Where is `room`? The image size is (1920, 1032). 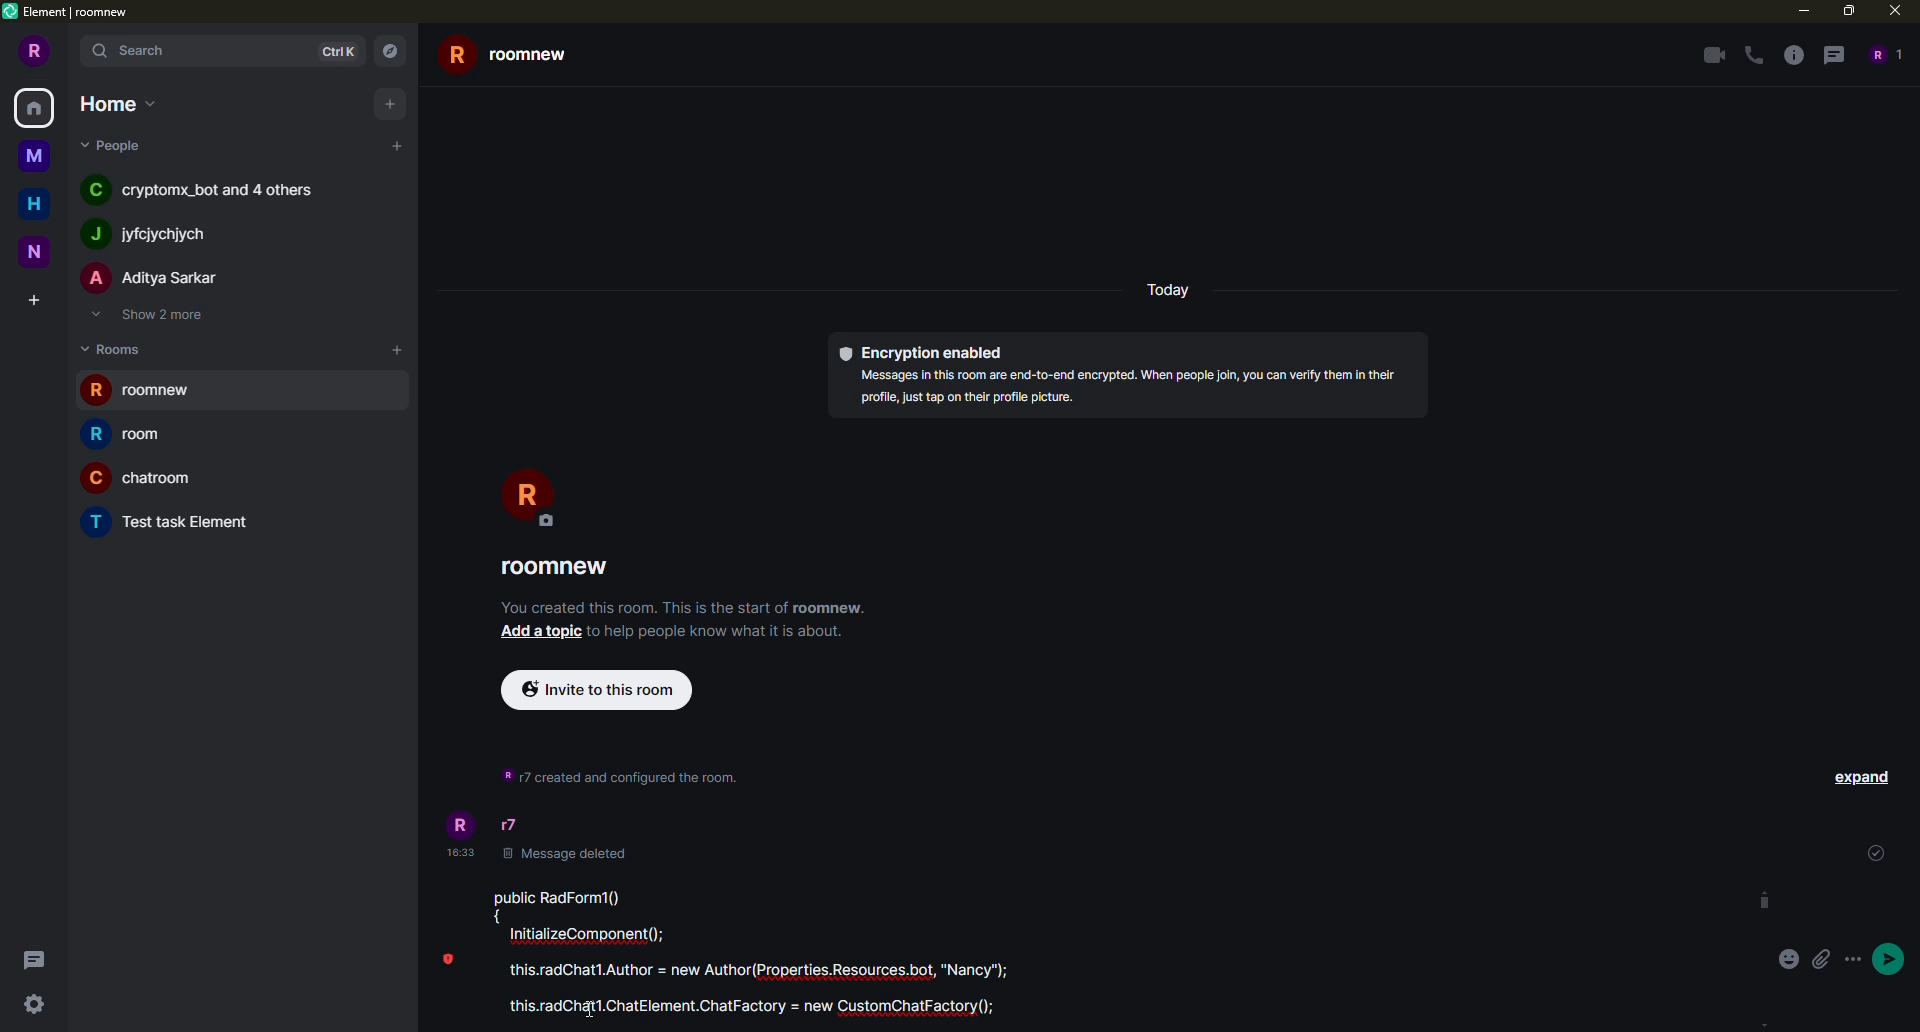 room is located at coordinates (175, 523).